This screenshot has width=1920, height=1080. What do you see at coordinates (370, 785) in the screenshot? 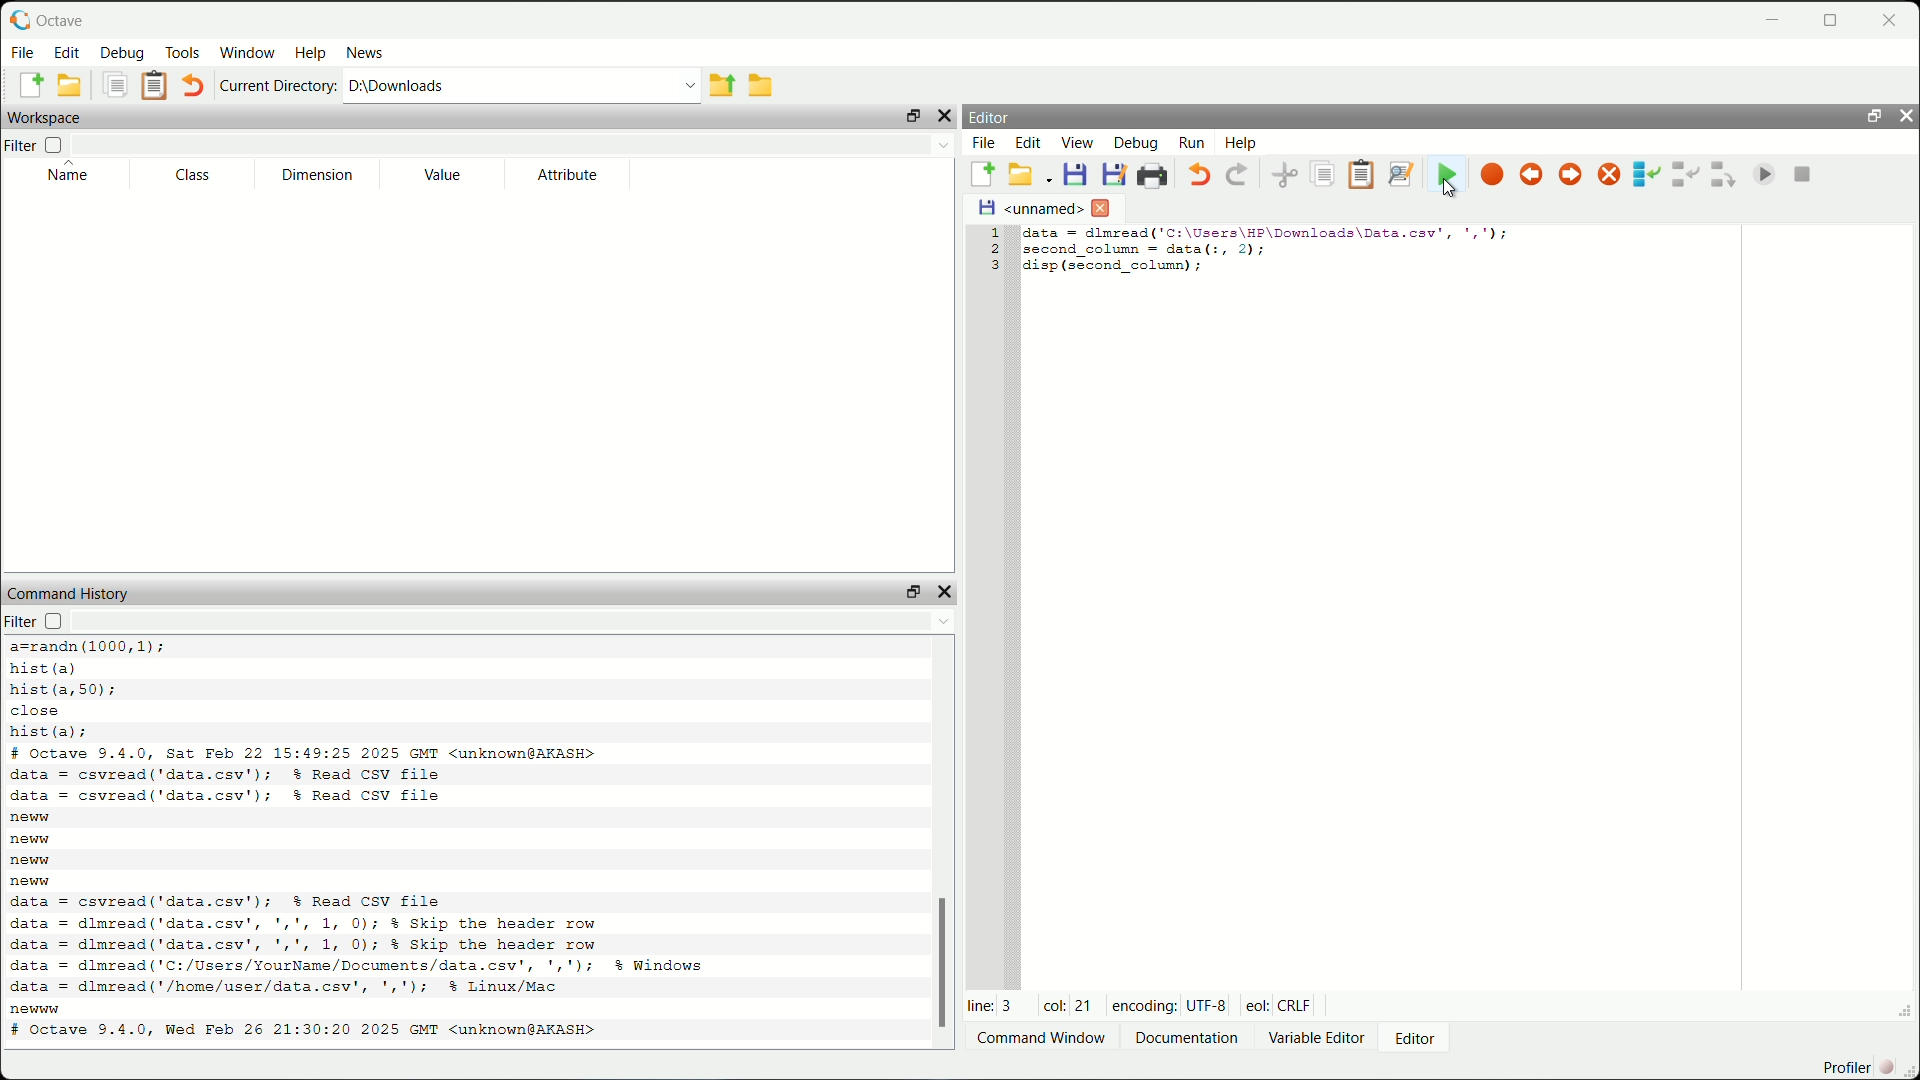
I see `code to read csv` at bounding box center [370, 785].